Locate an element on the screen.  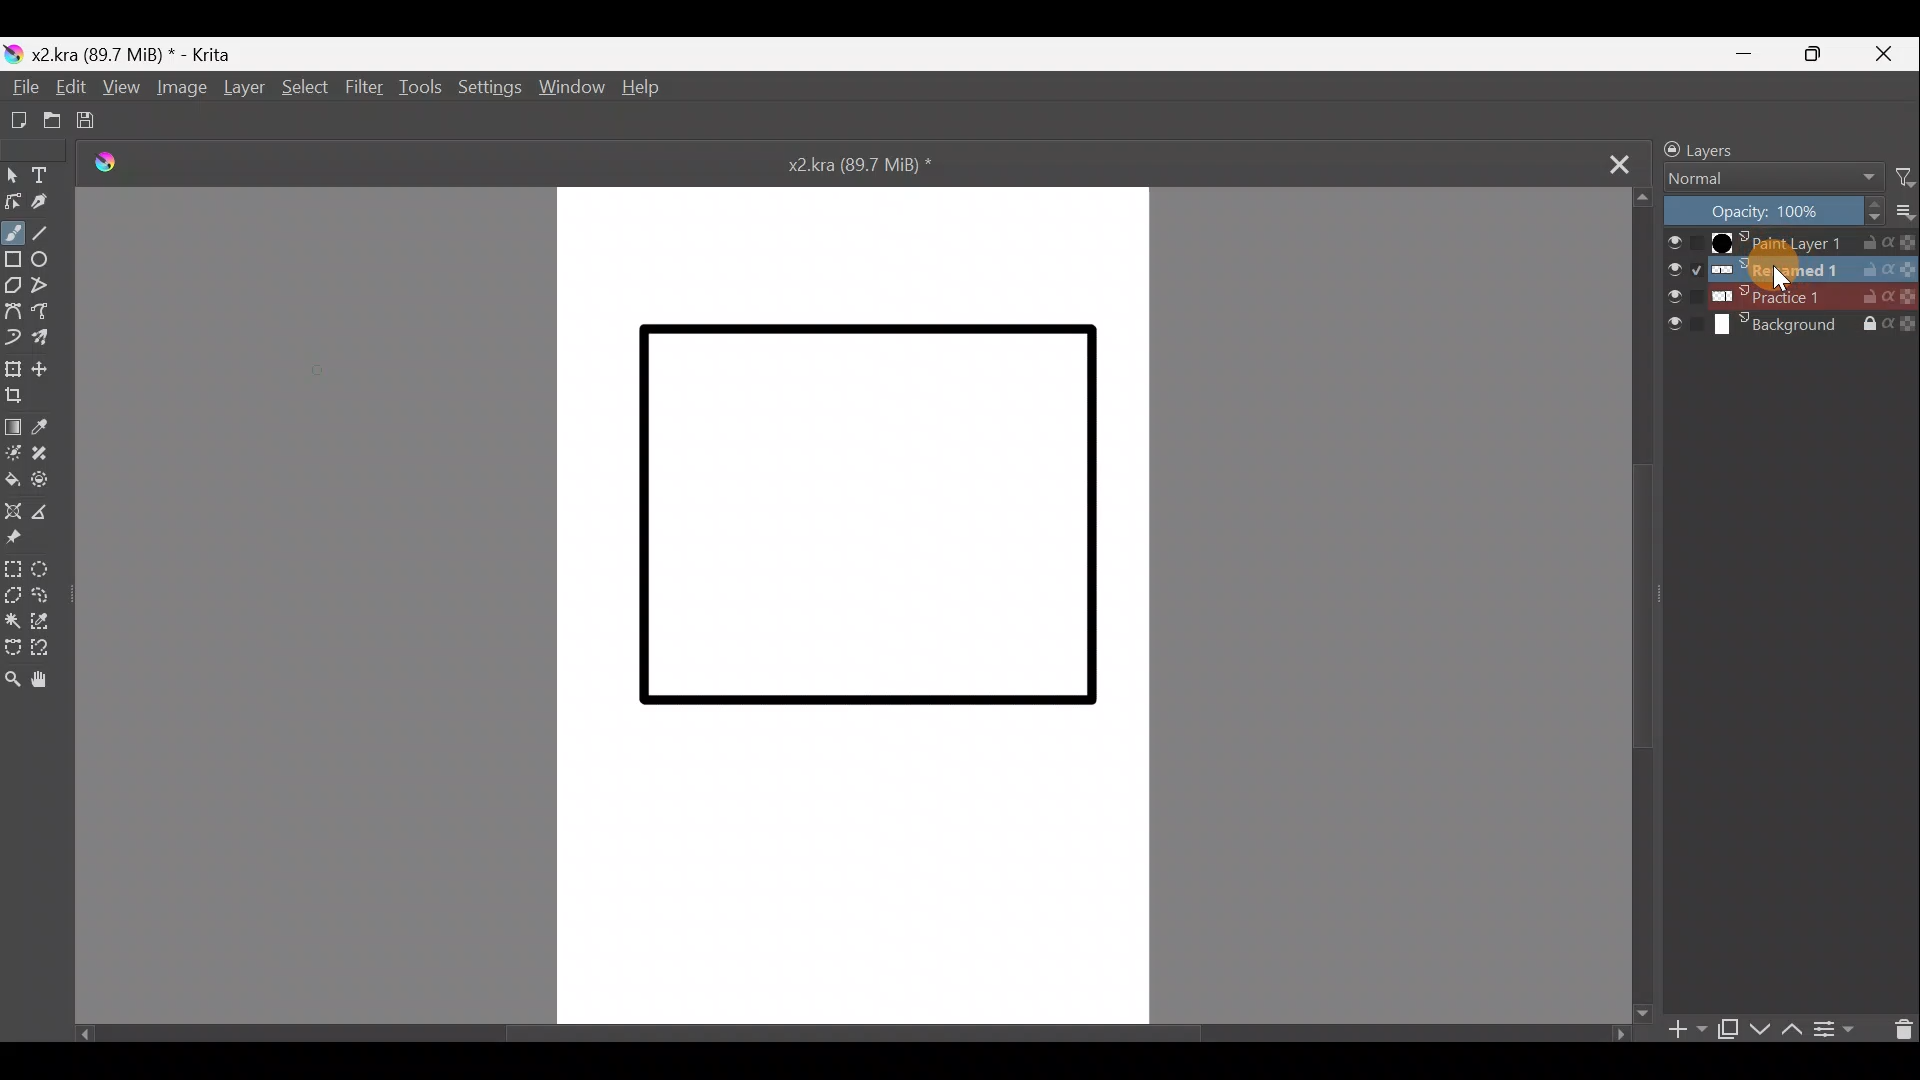
Colourise mask tool is located at coordinates (14, 452).